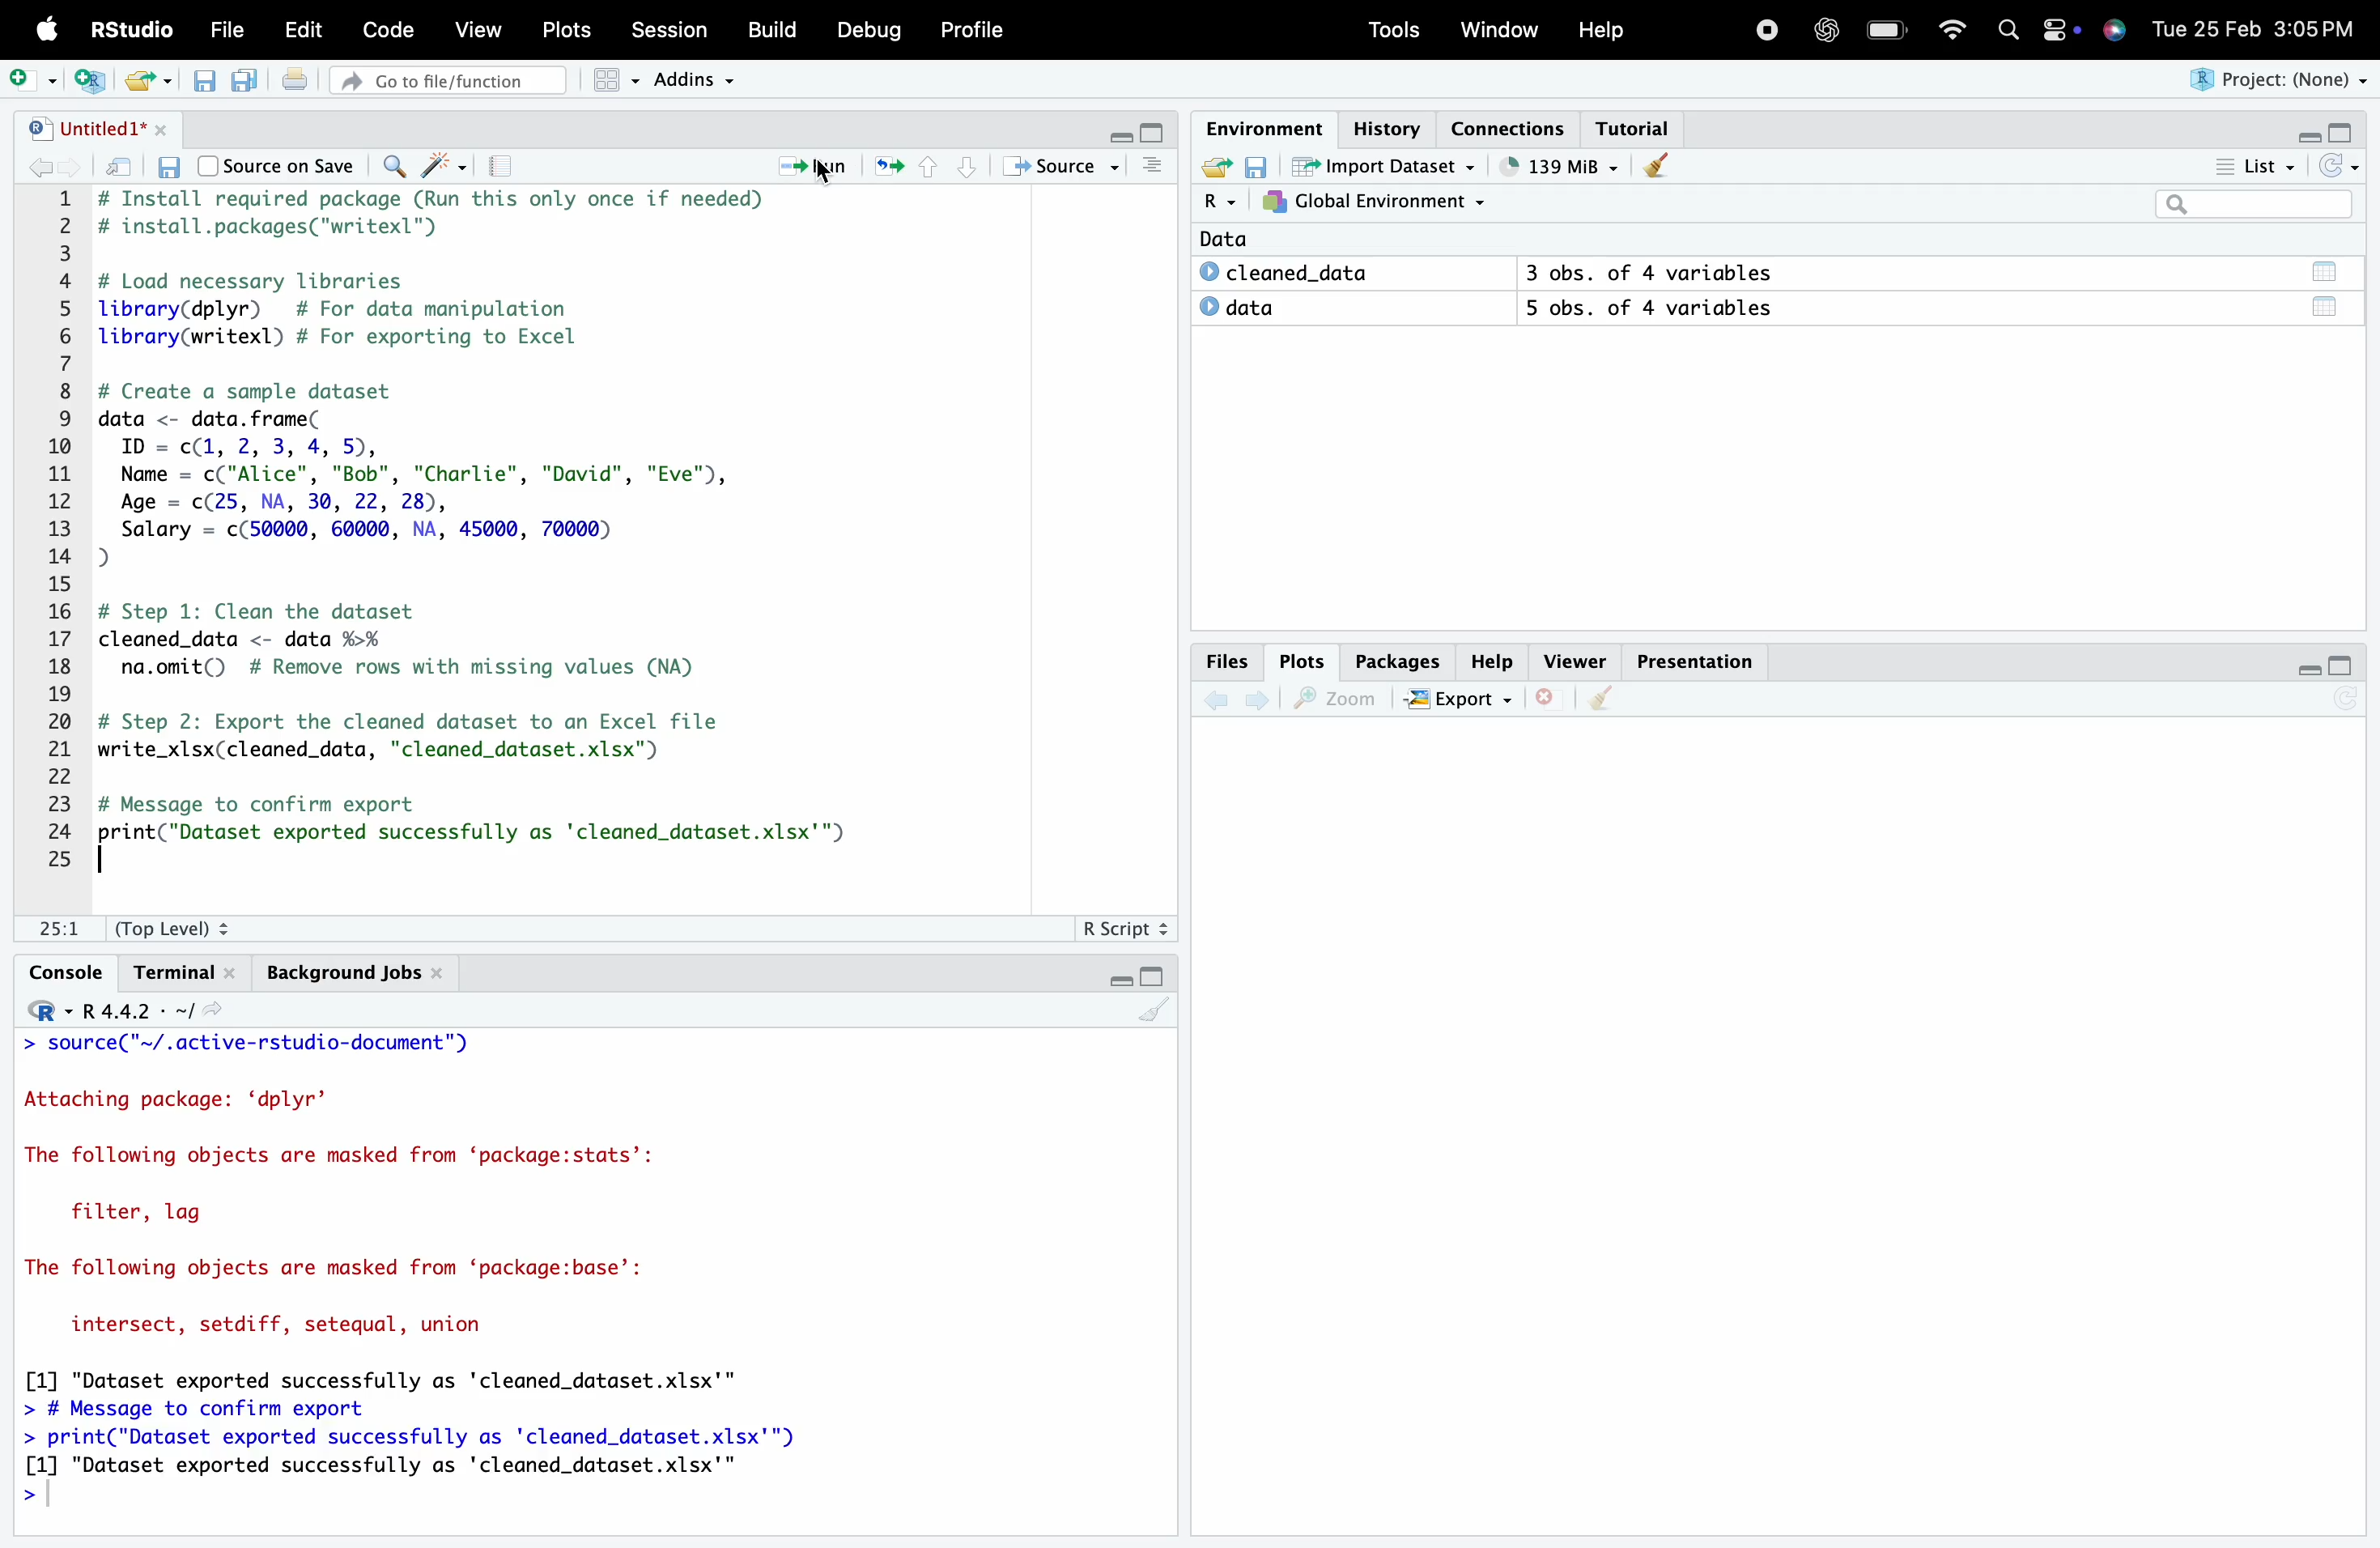 The height and width of the screenshot is (1548, 2380). Describe the element at coordinates (2329, 265) in the screenshot. I see `Data/Table` at that location.